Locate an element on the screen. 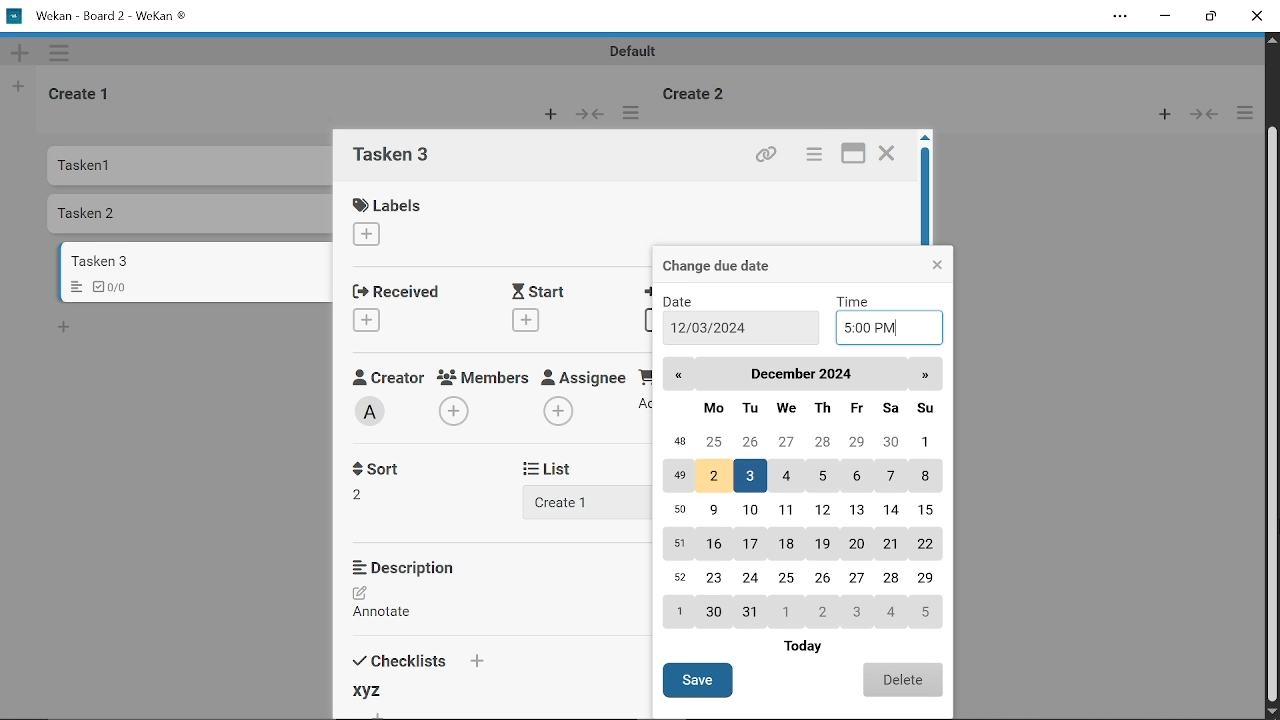 This screenshot has width=1280, height=720. Close is located at coordinates (936, 264).